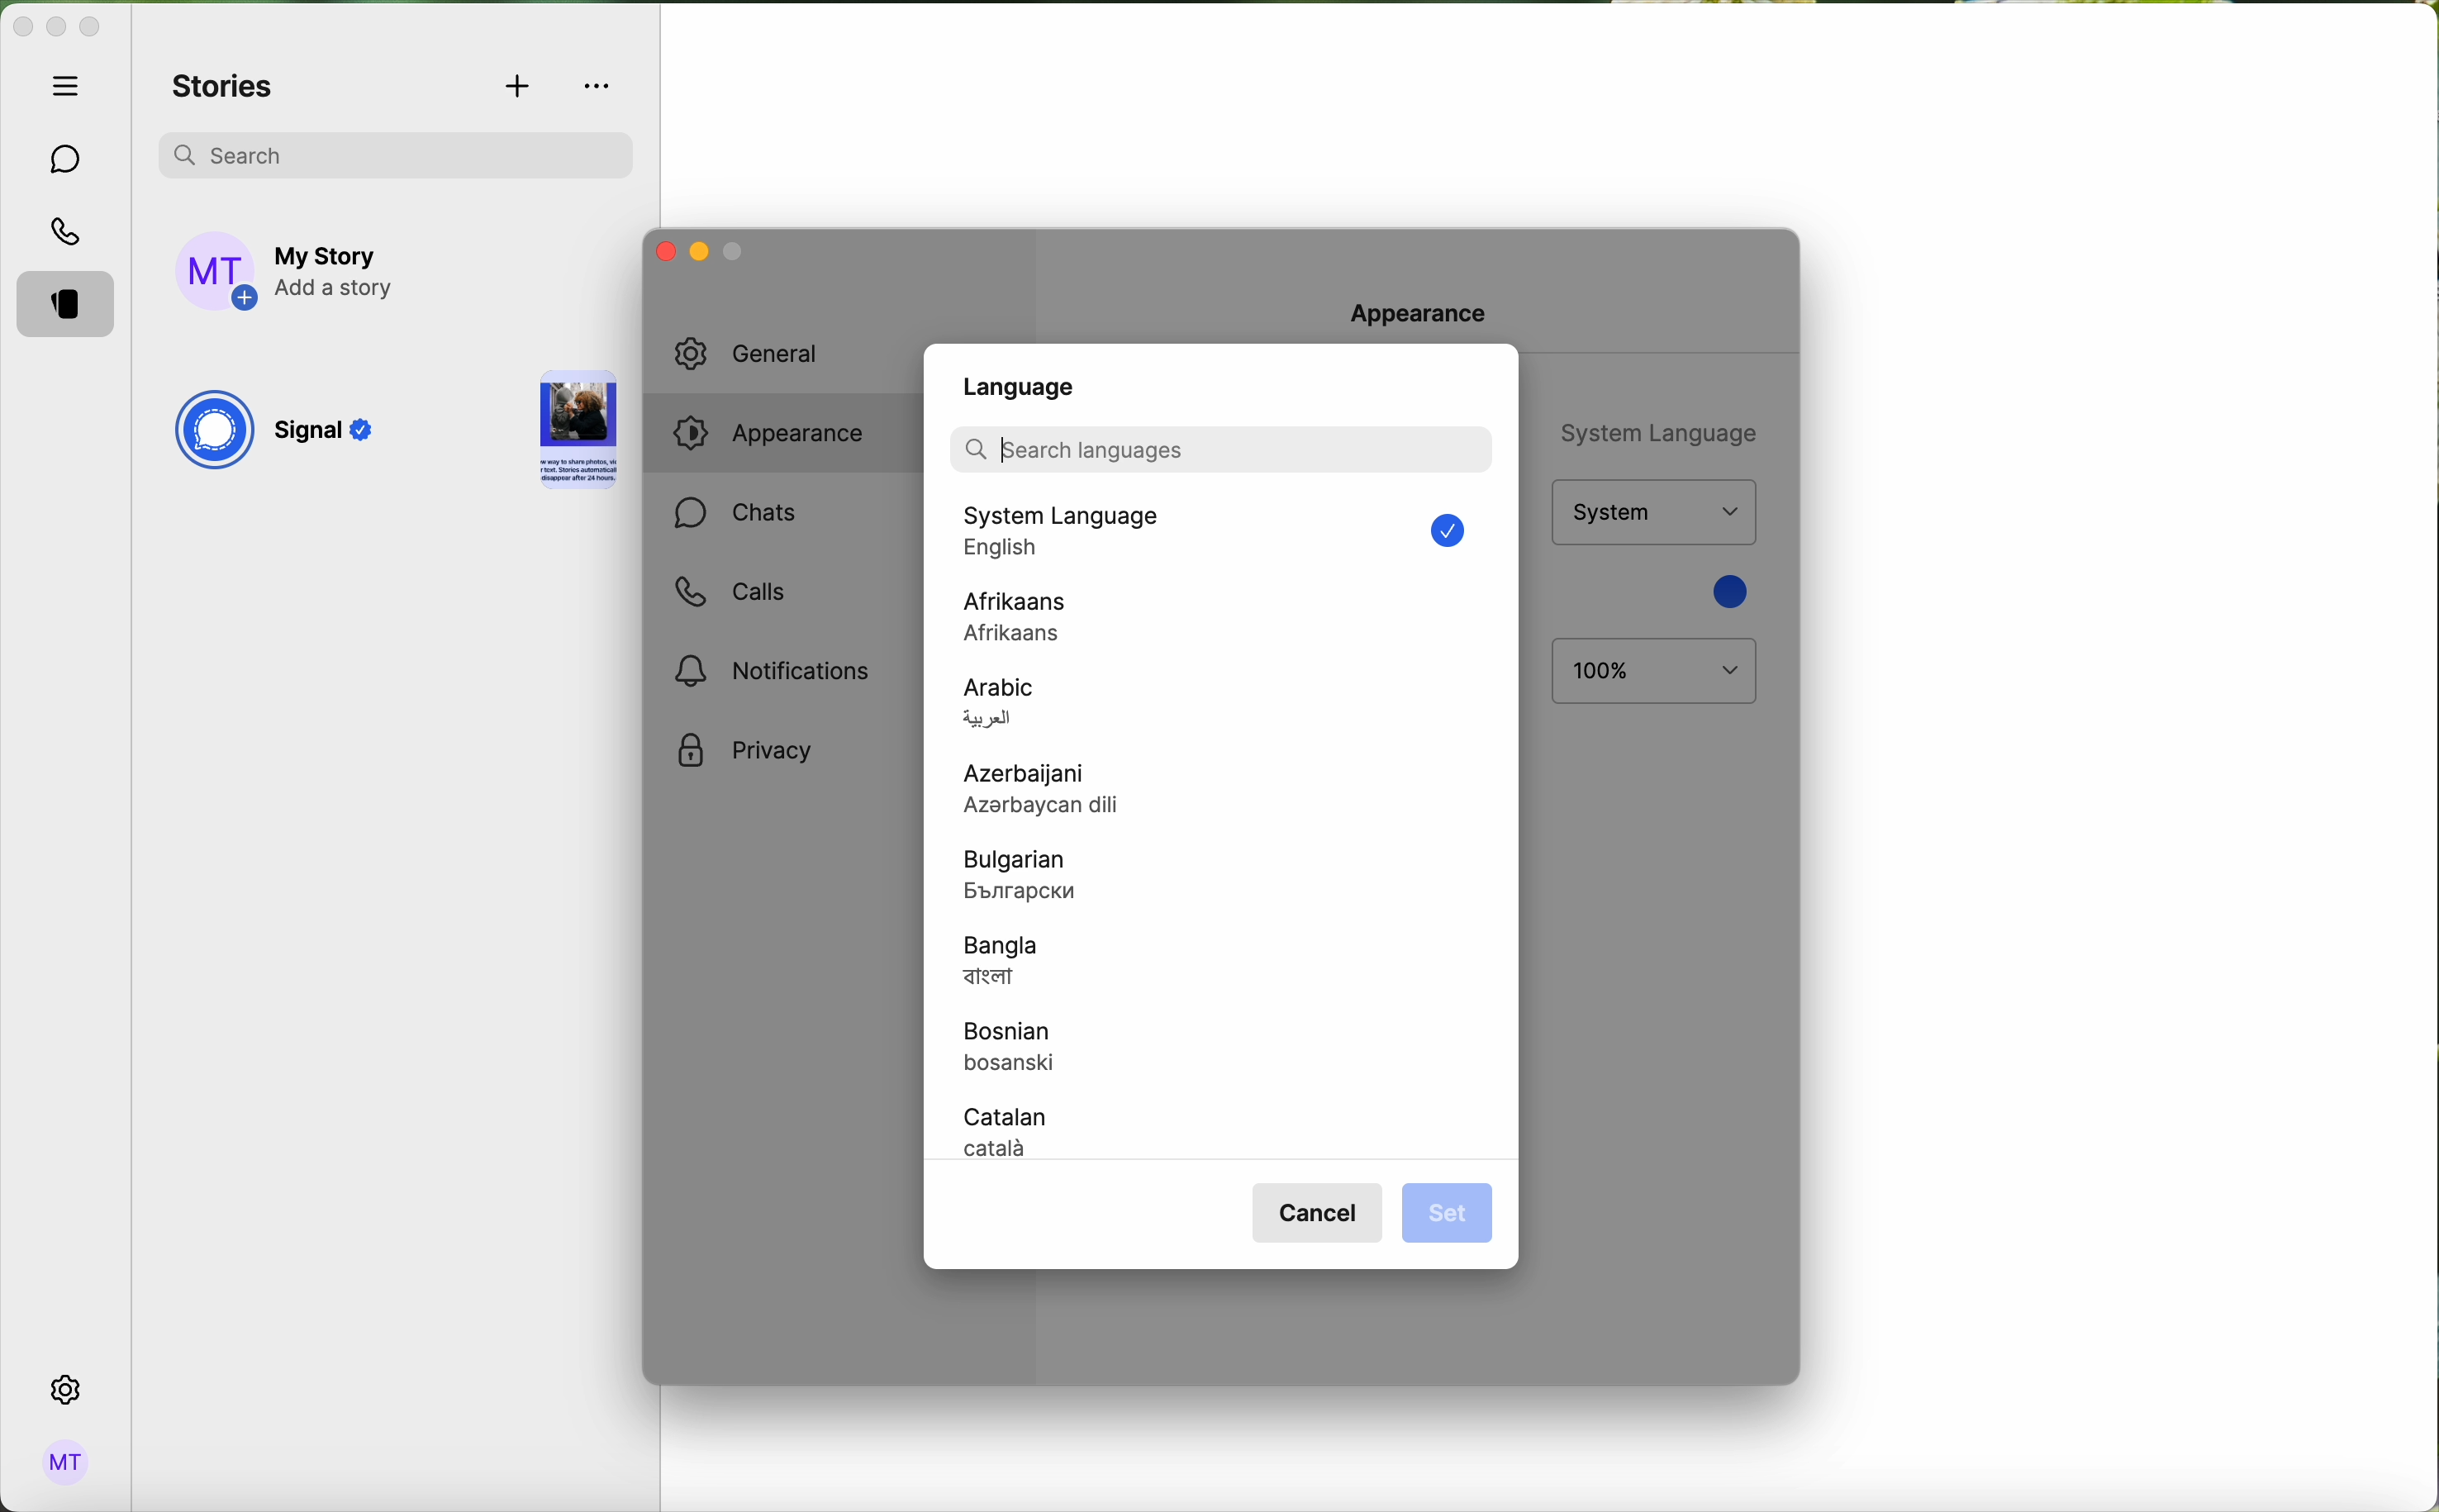 The image size is (2439, 1512). What do you see at coordinates (21, 28) in the screenshot?
I see `close Signal` at bounding box center [21, 28].